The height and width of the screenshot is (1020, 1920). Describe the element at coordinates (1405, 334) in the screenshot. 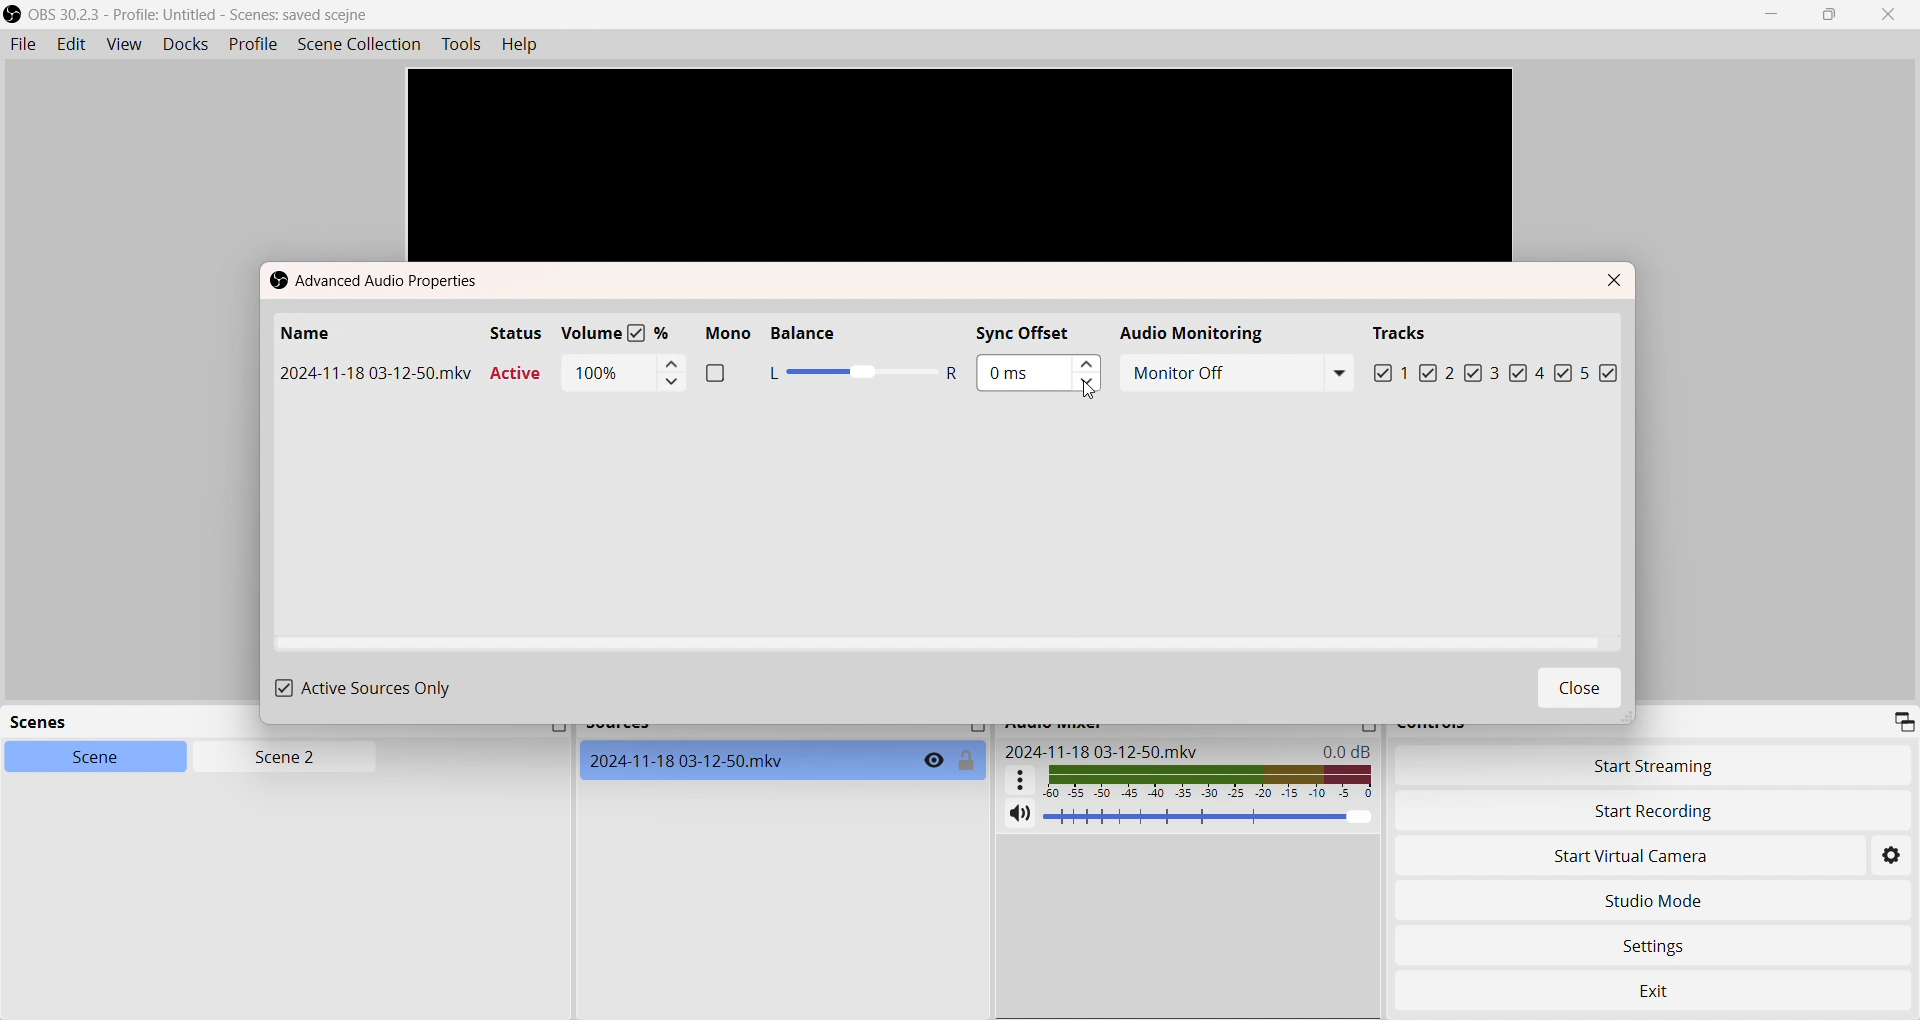

I see `Tracks` at that location.